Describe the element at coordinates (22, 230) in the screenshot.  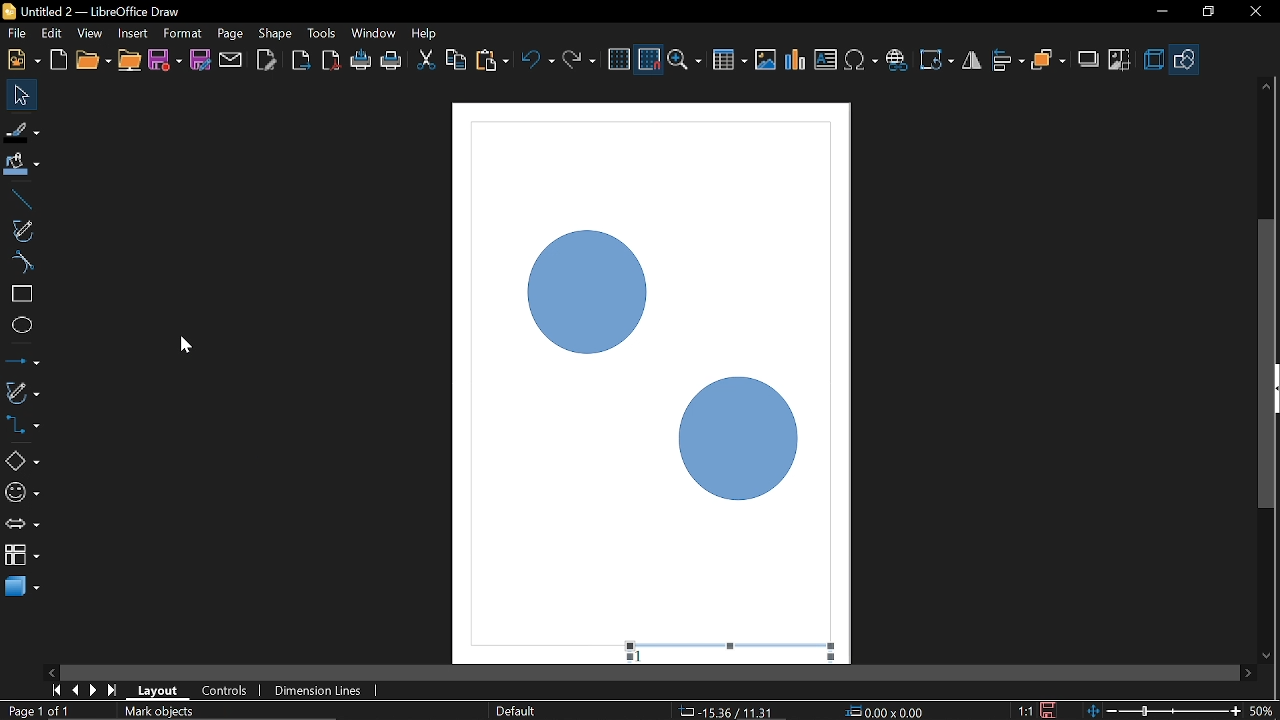
I see `Free from line` at that location.